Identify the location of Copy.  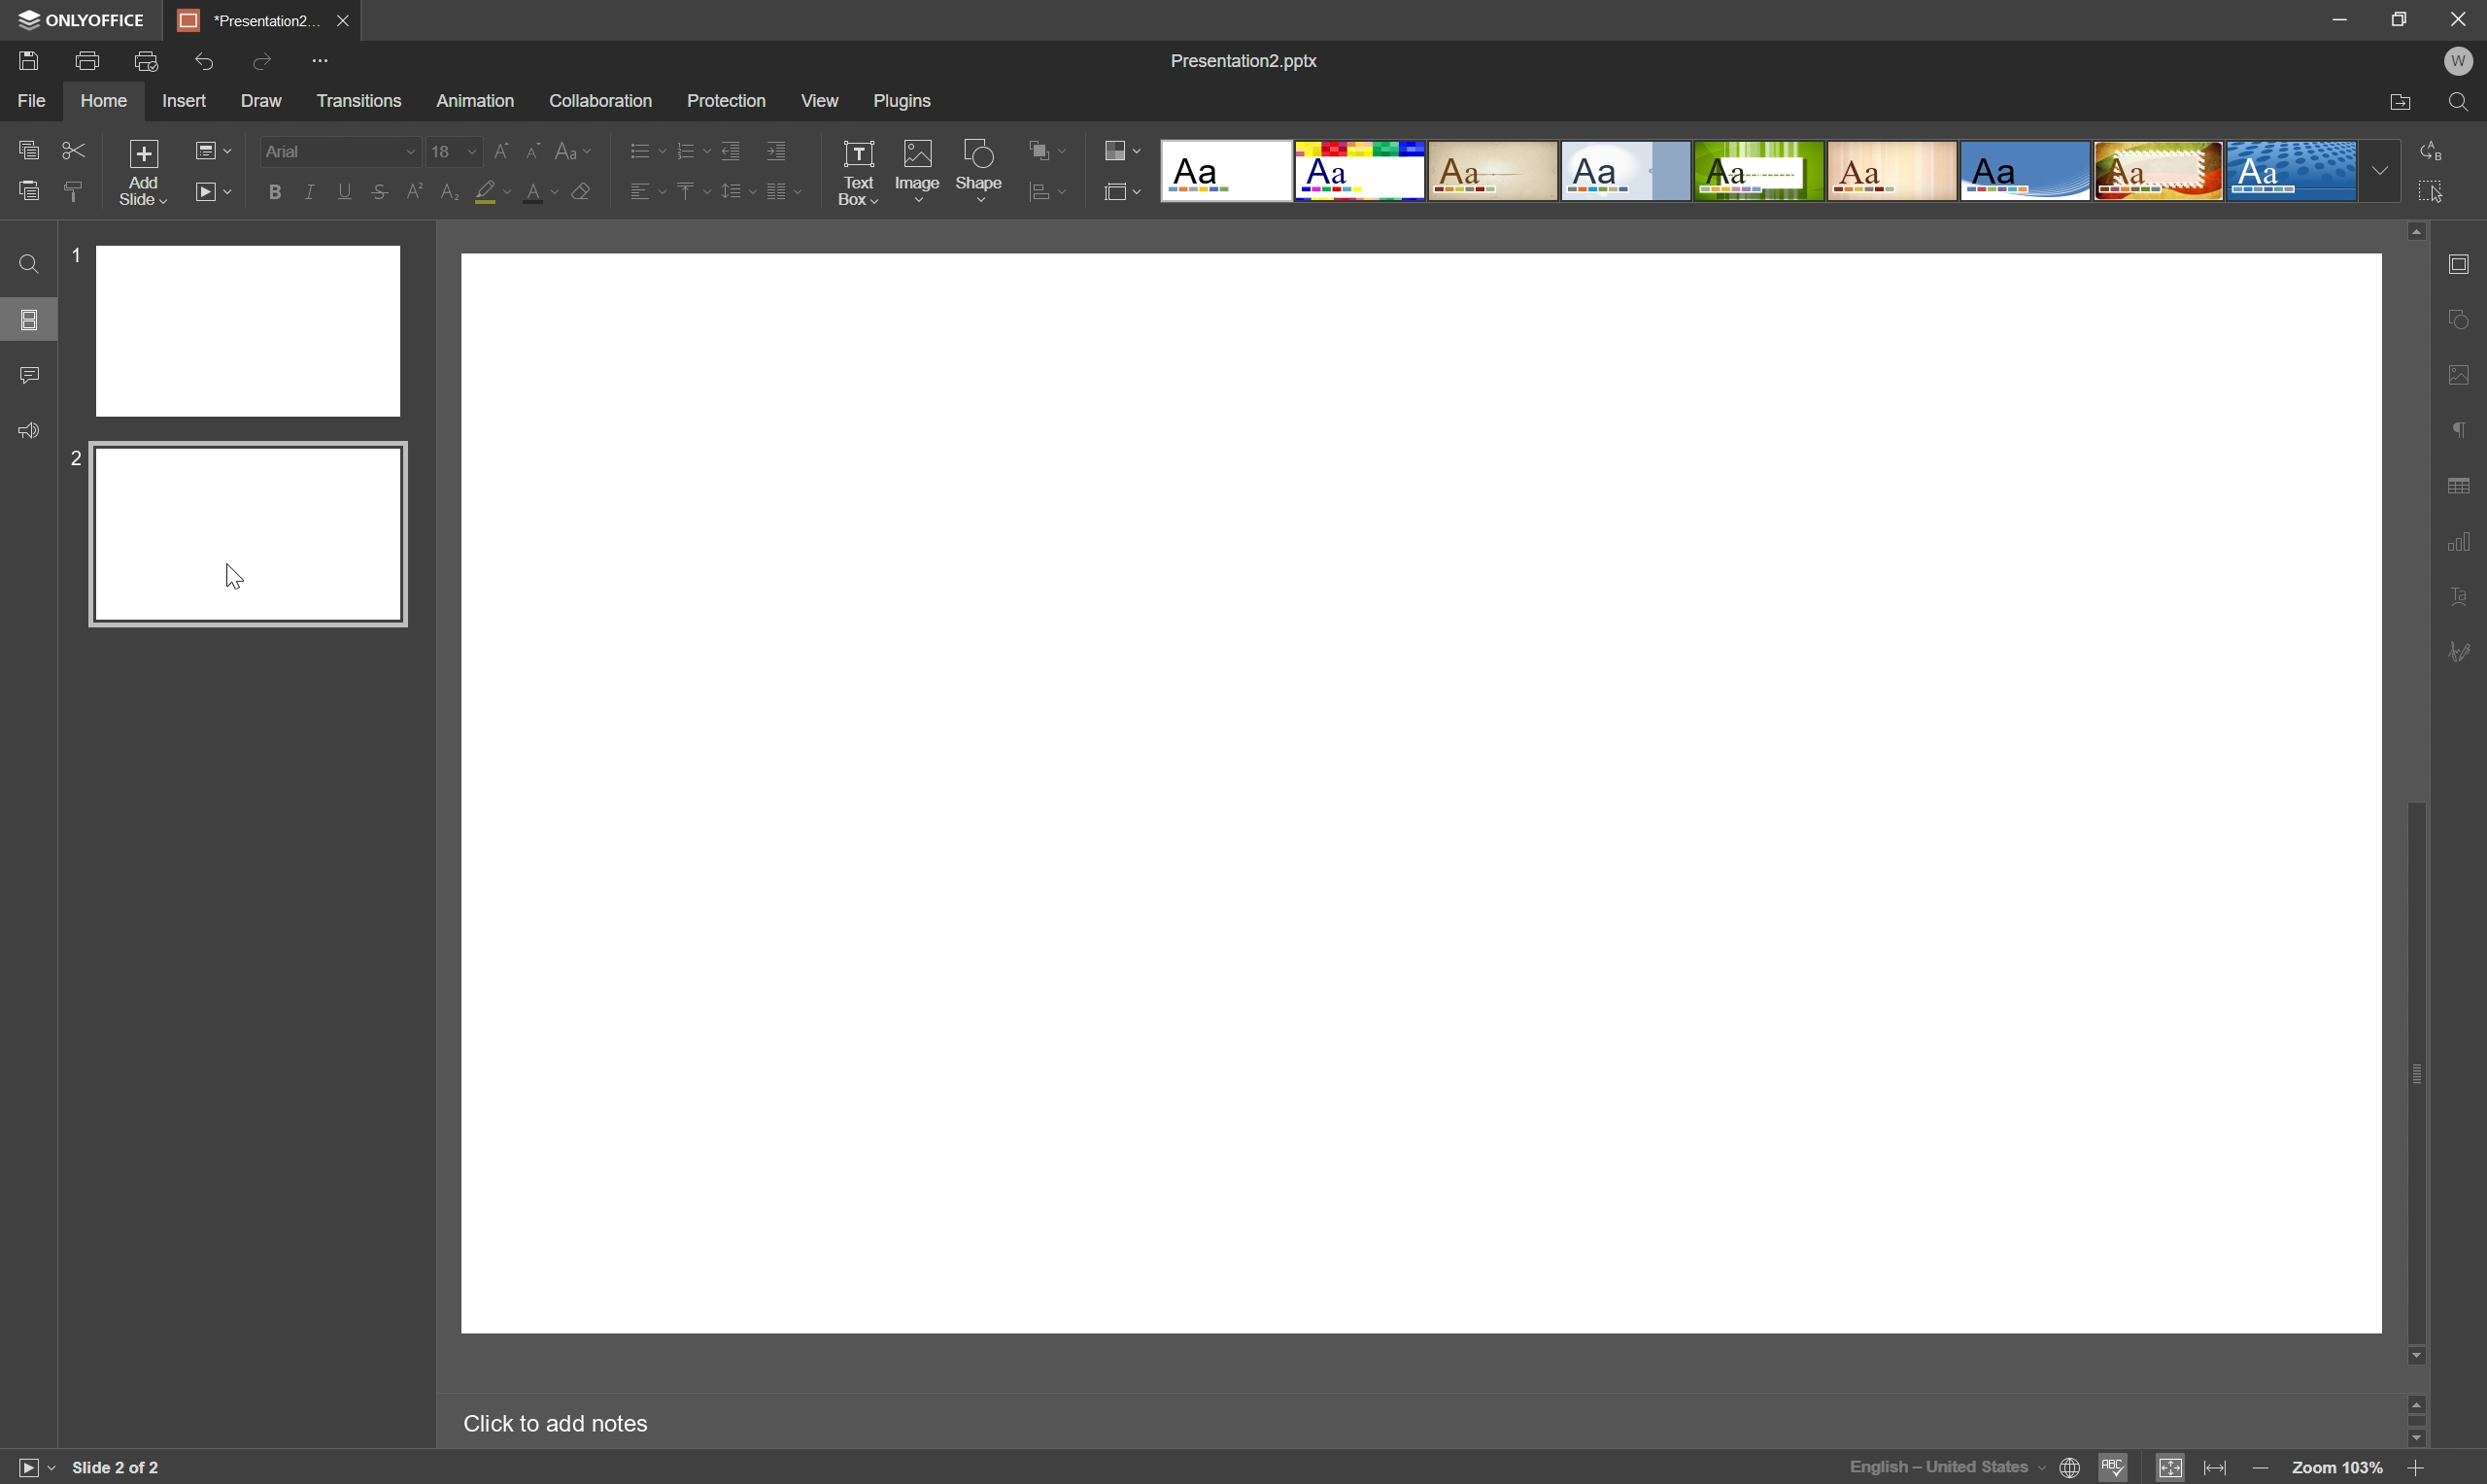
(31, 149).